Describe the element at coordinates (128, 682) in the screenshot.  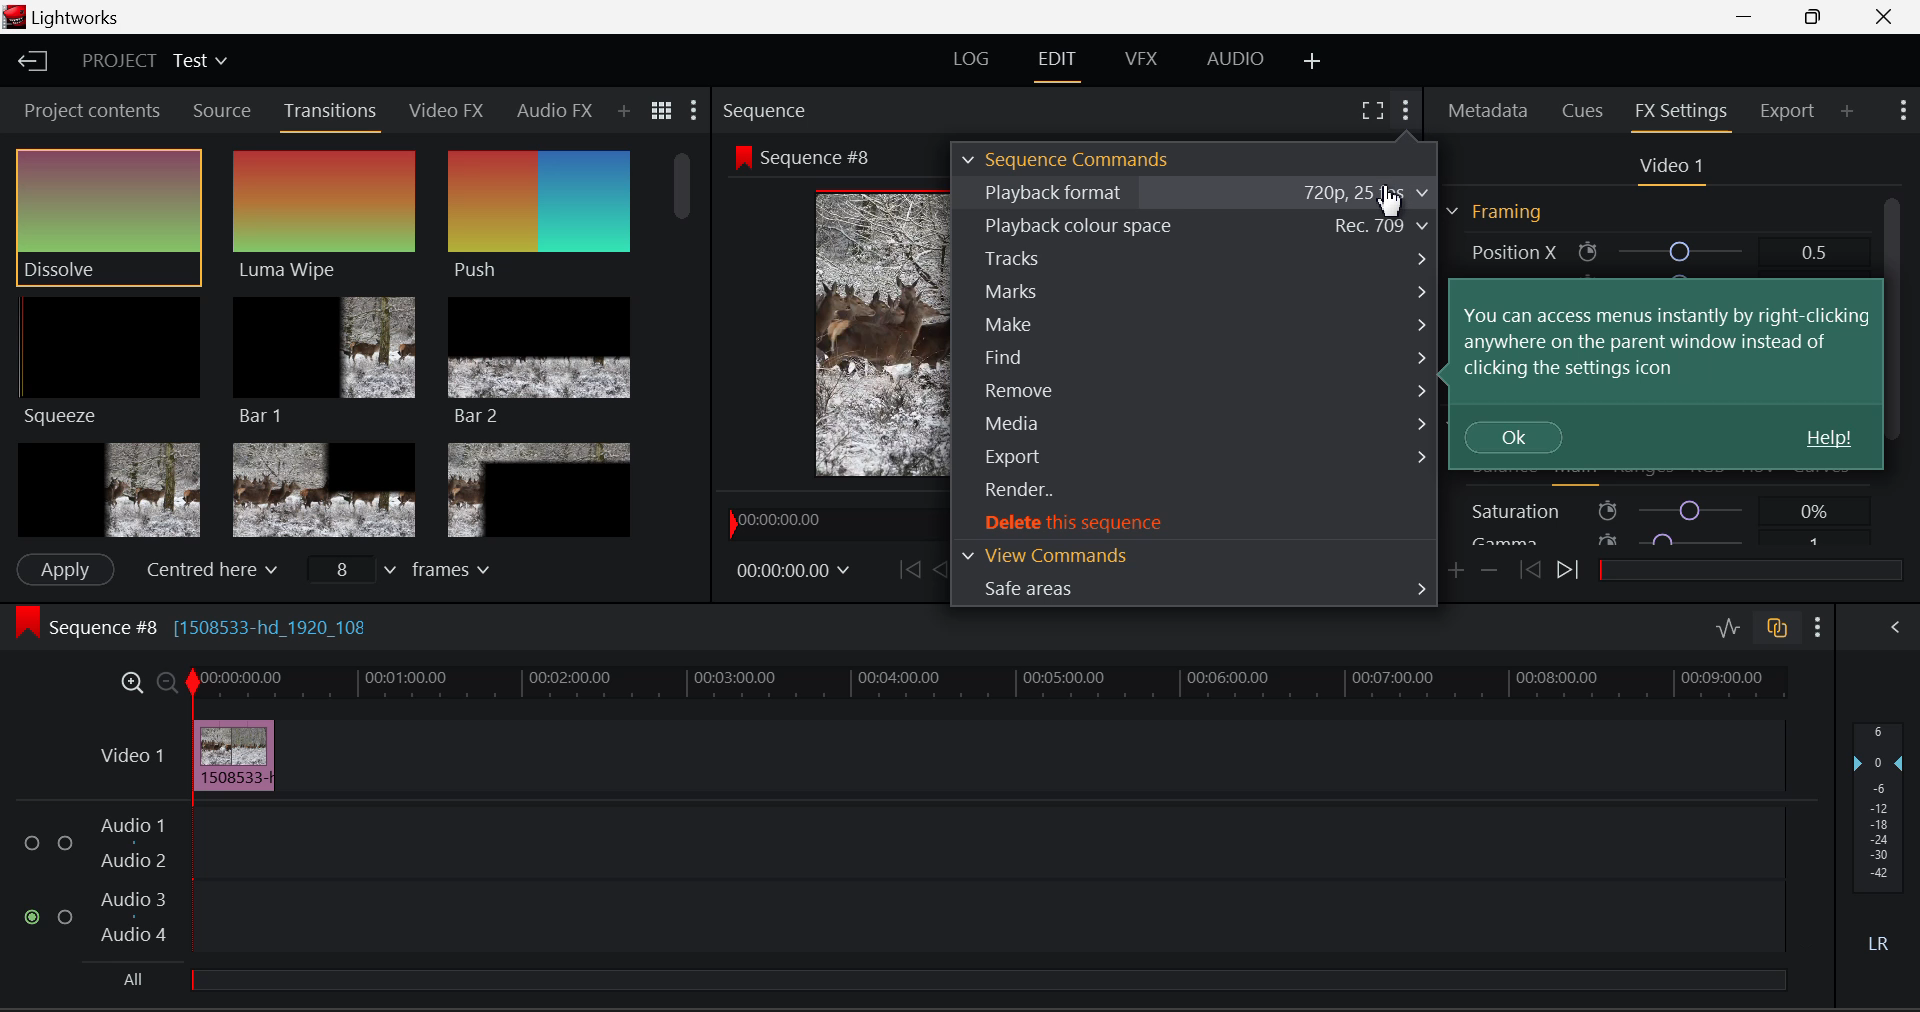
I see `Timeline Zoom In` at that location.